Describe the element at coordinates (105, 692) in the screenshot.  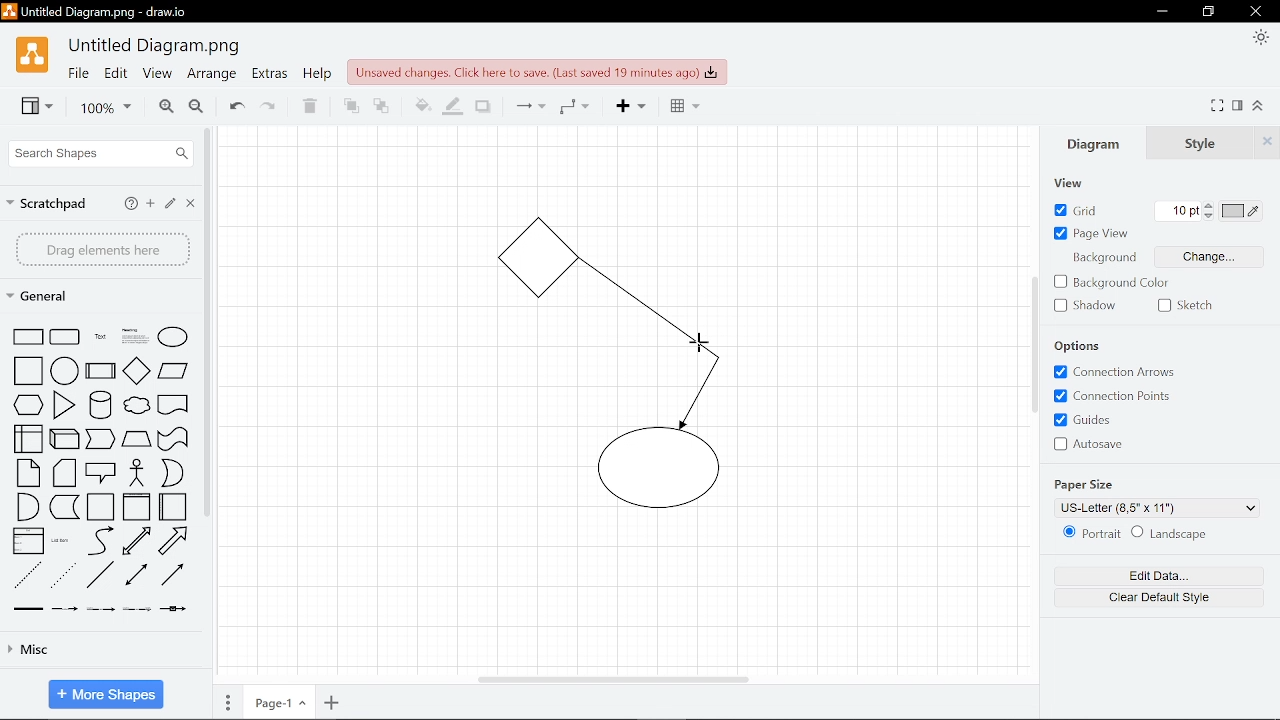
I see `More shapes` at that location.